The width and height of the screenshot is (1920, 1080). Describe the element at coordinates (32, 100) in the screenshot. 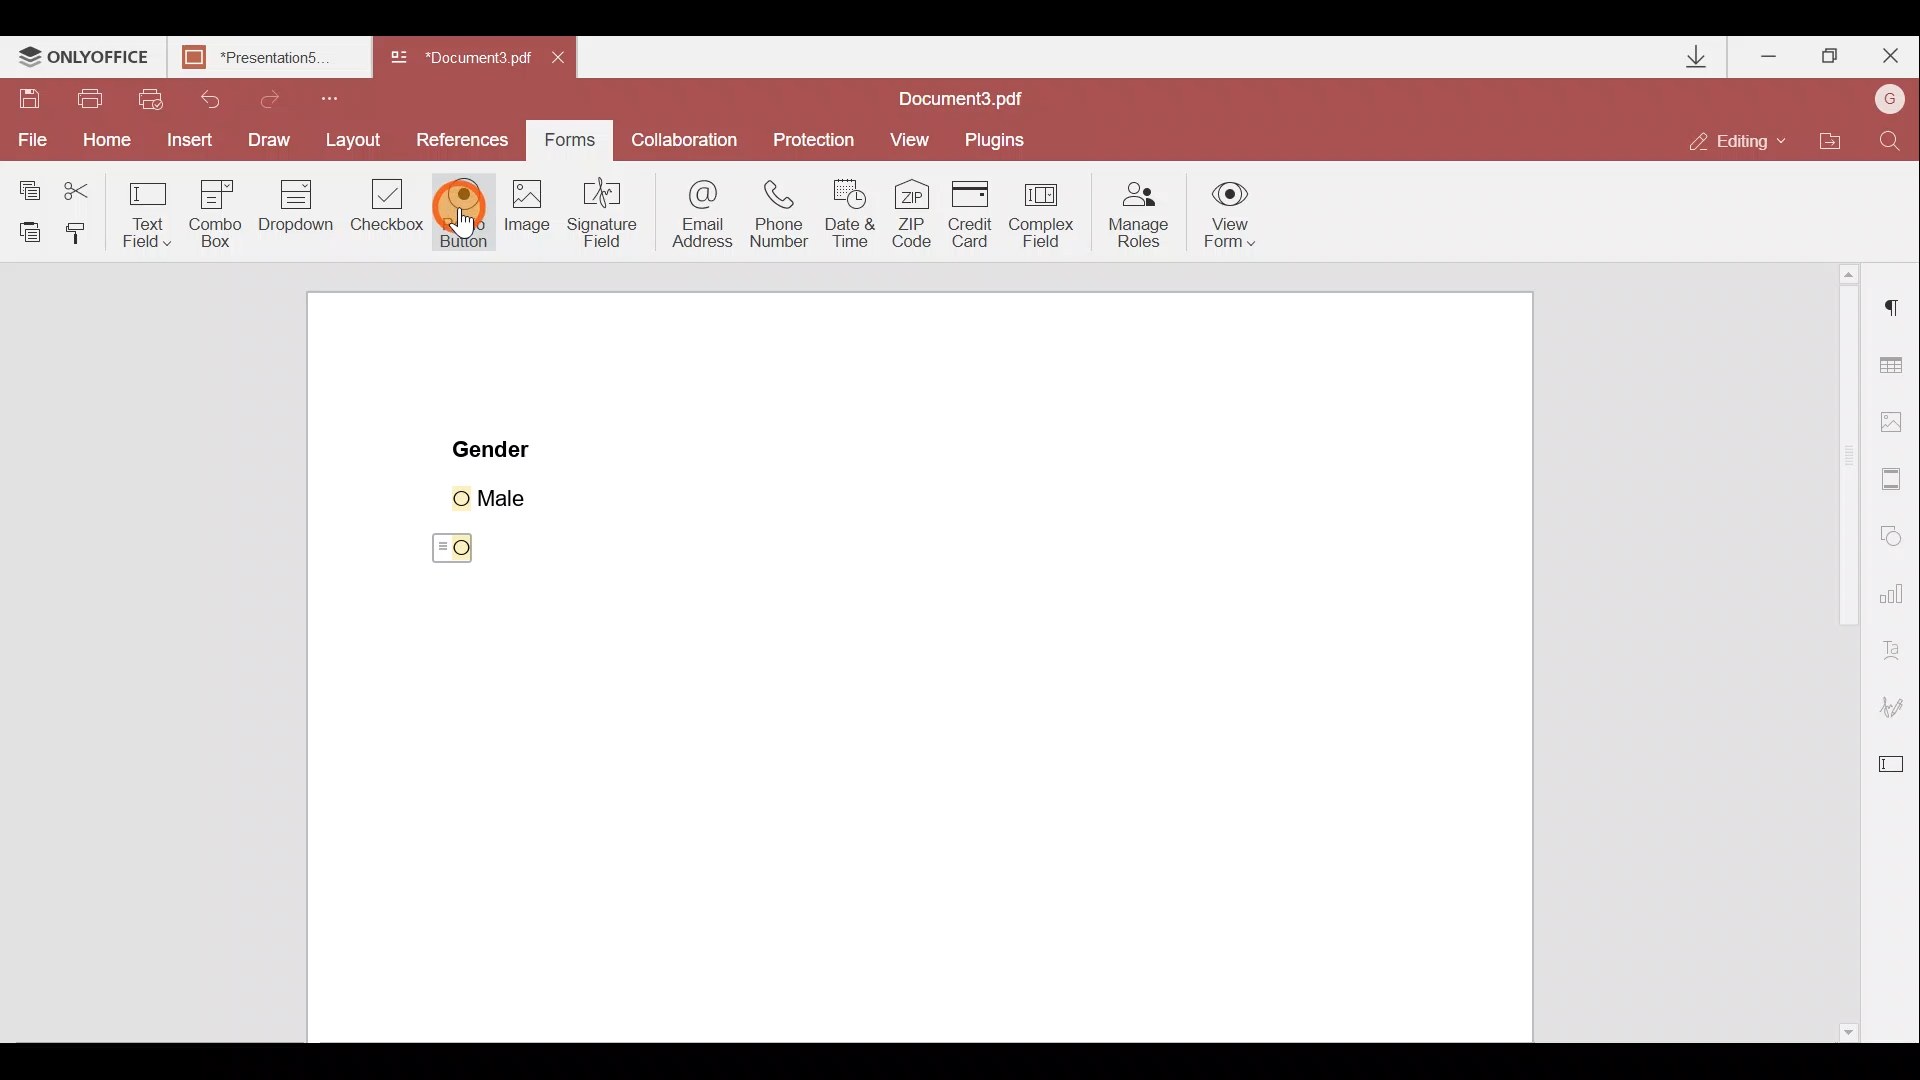

I see `Save` at that location.